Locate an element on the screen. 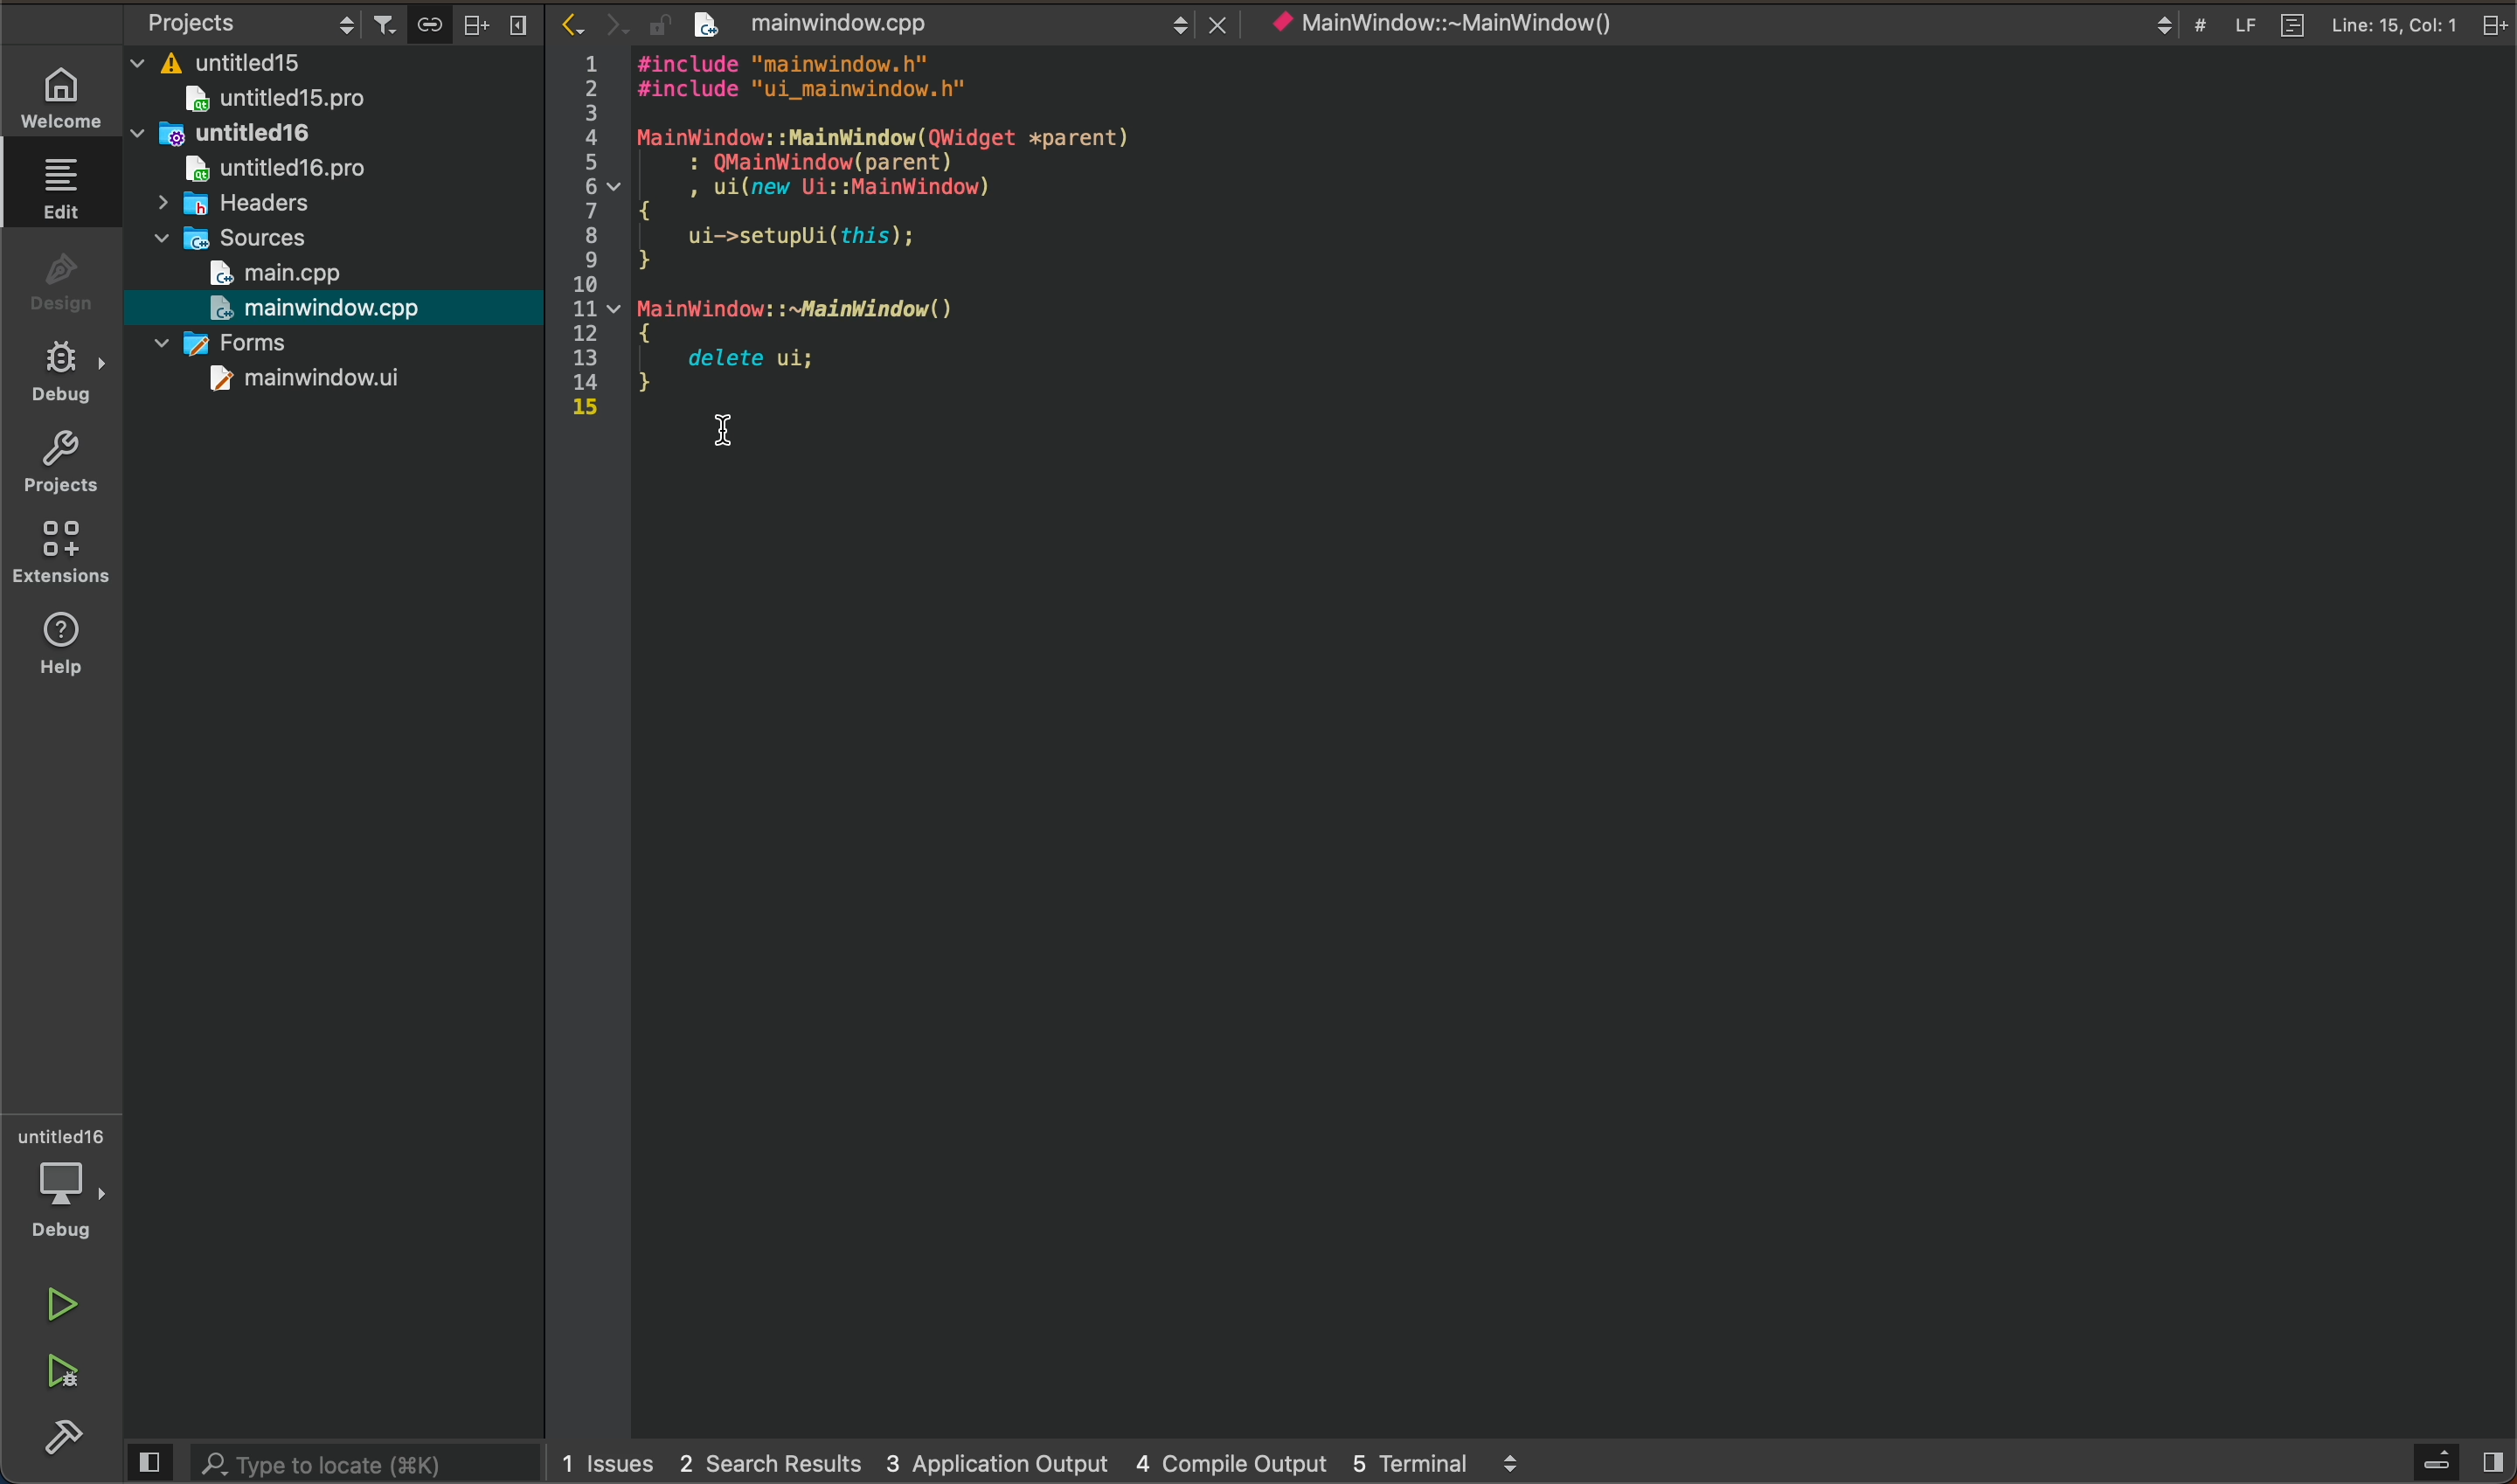  Line: 15, Col: 1 is located at coordinates (2374, 26).